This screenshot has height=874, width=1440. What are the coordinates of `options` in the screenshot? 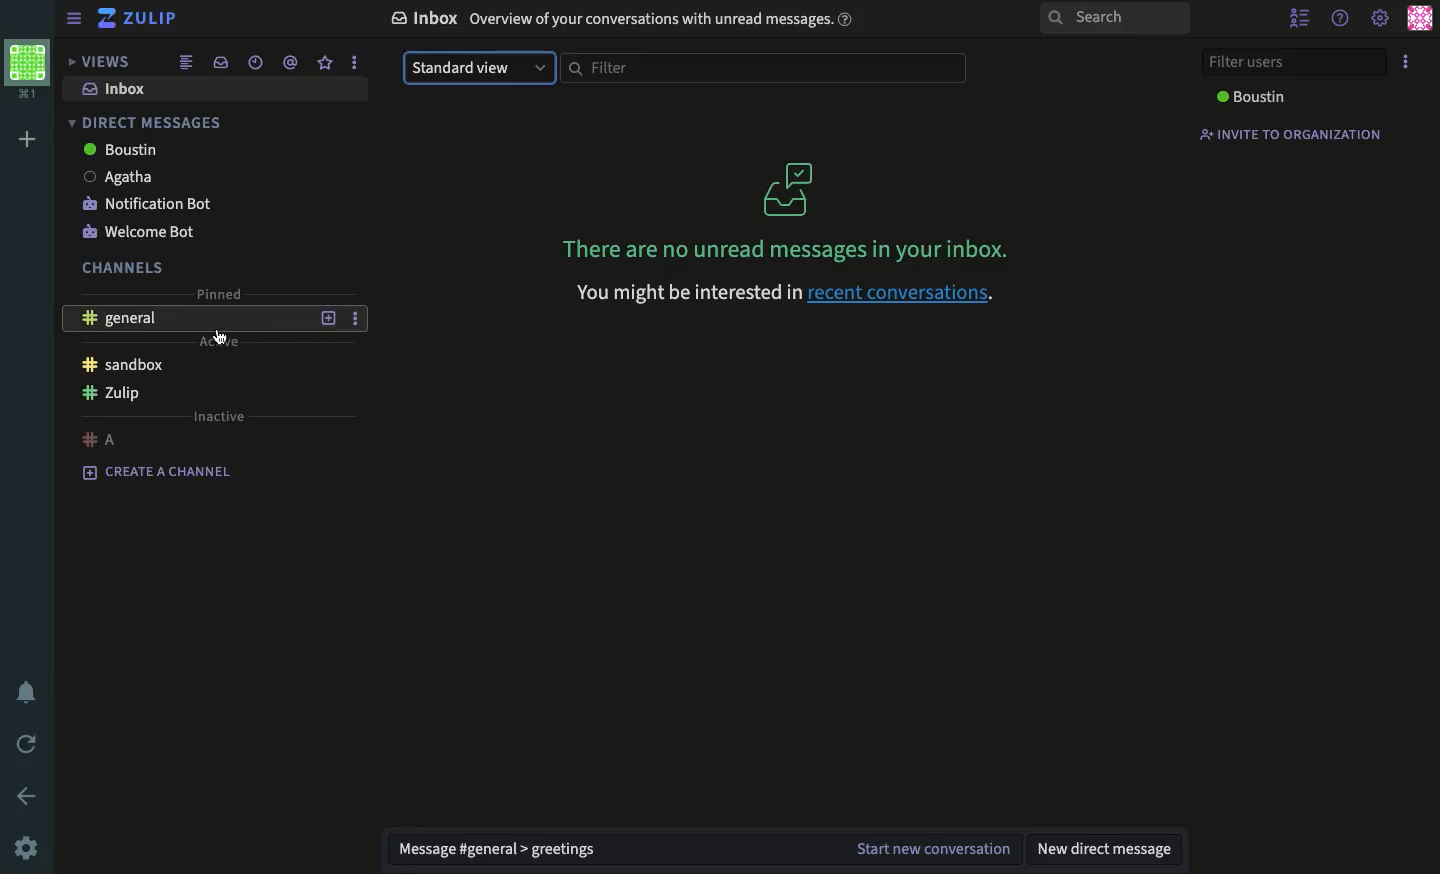 It's located at (1408, 61).